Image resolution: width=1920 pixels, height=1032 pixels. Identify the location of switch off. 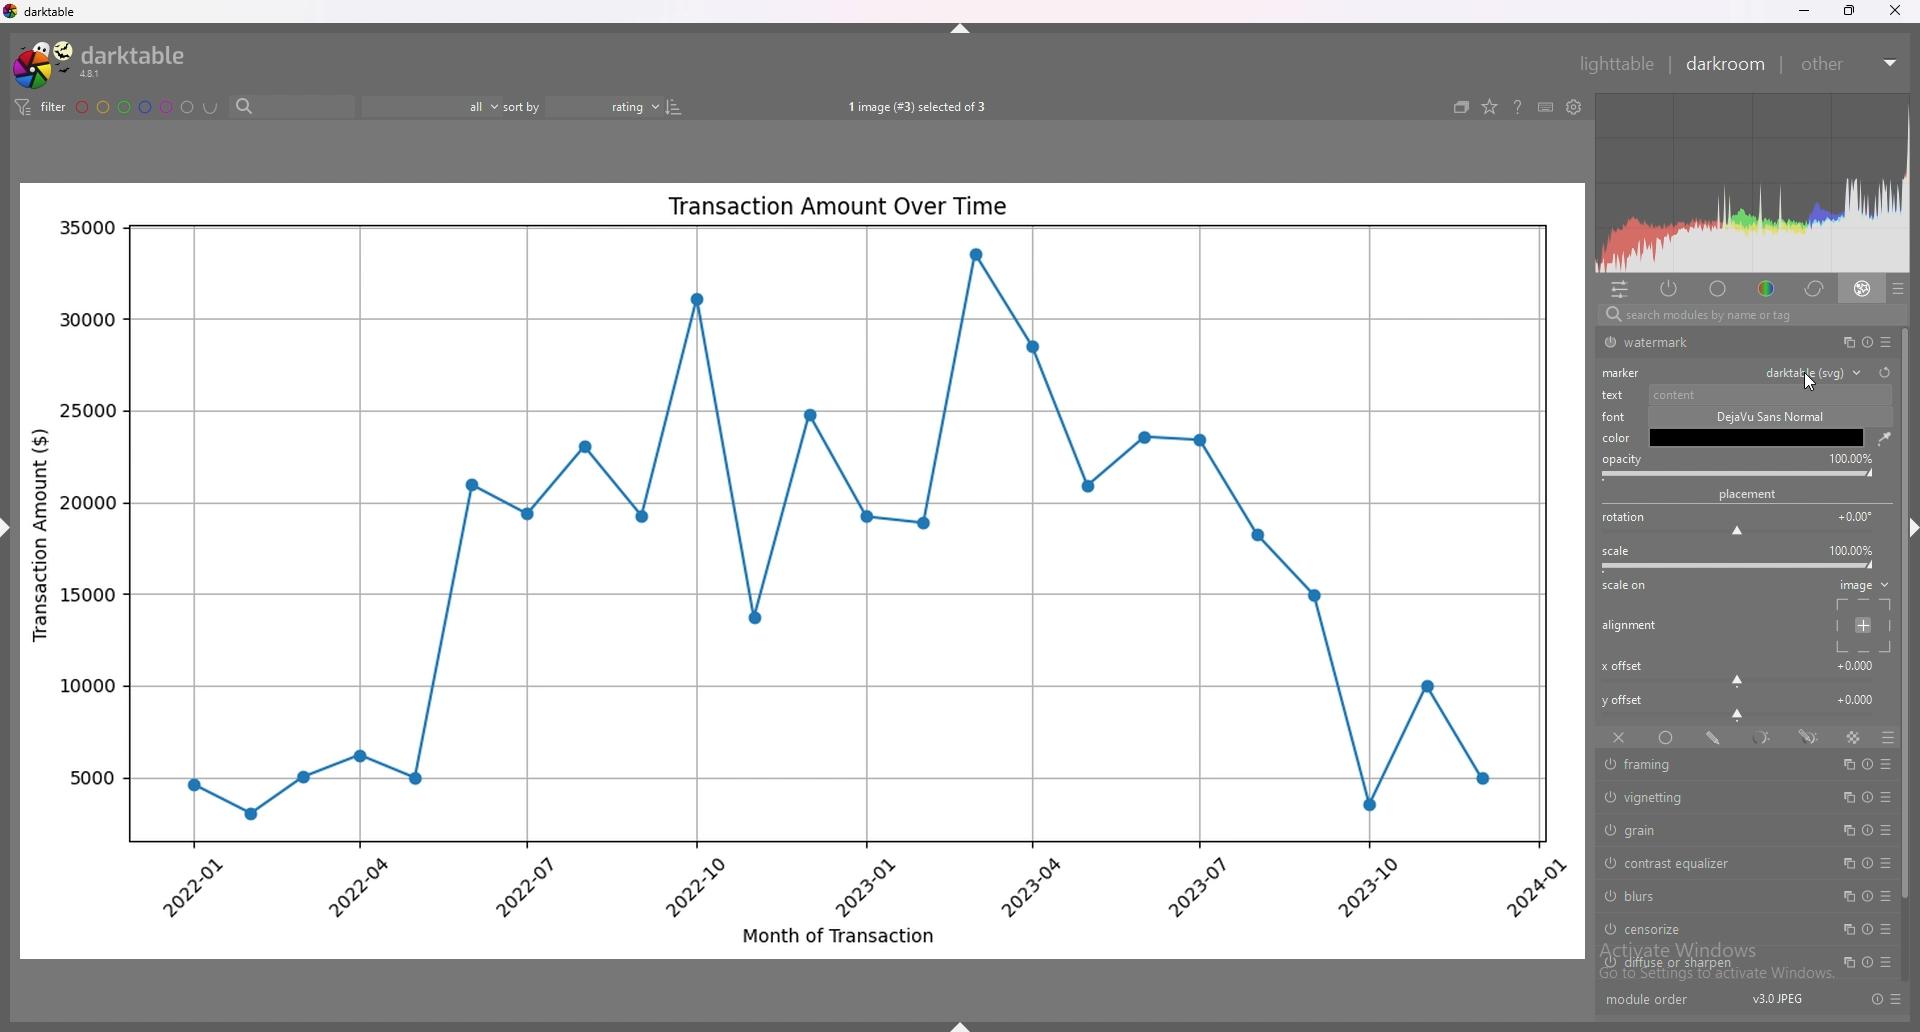
(1607, 829).